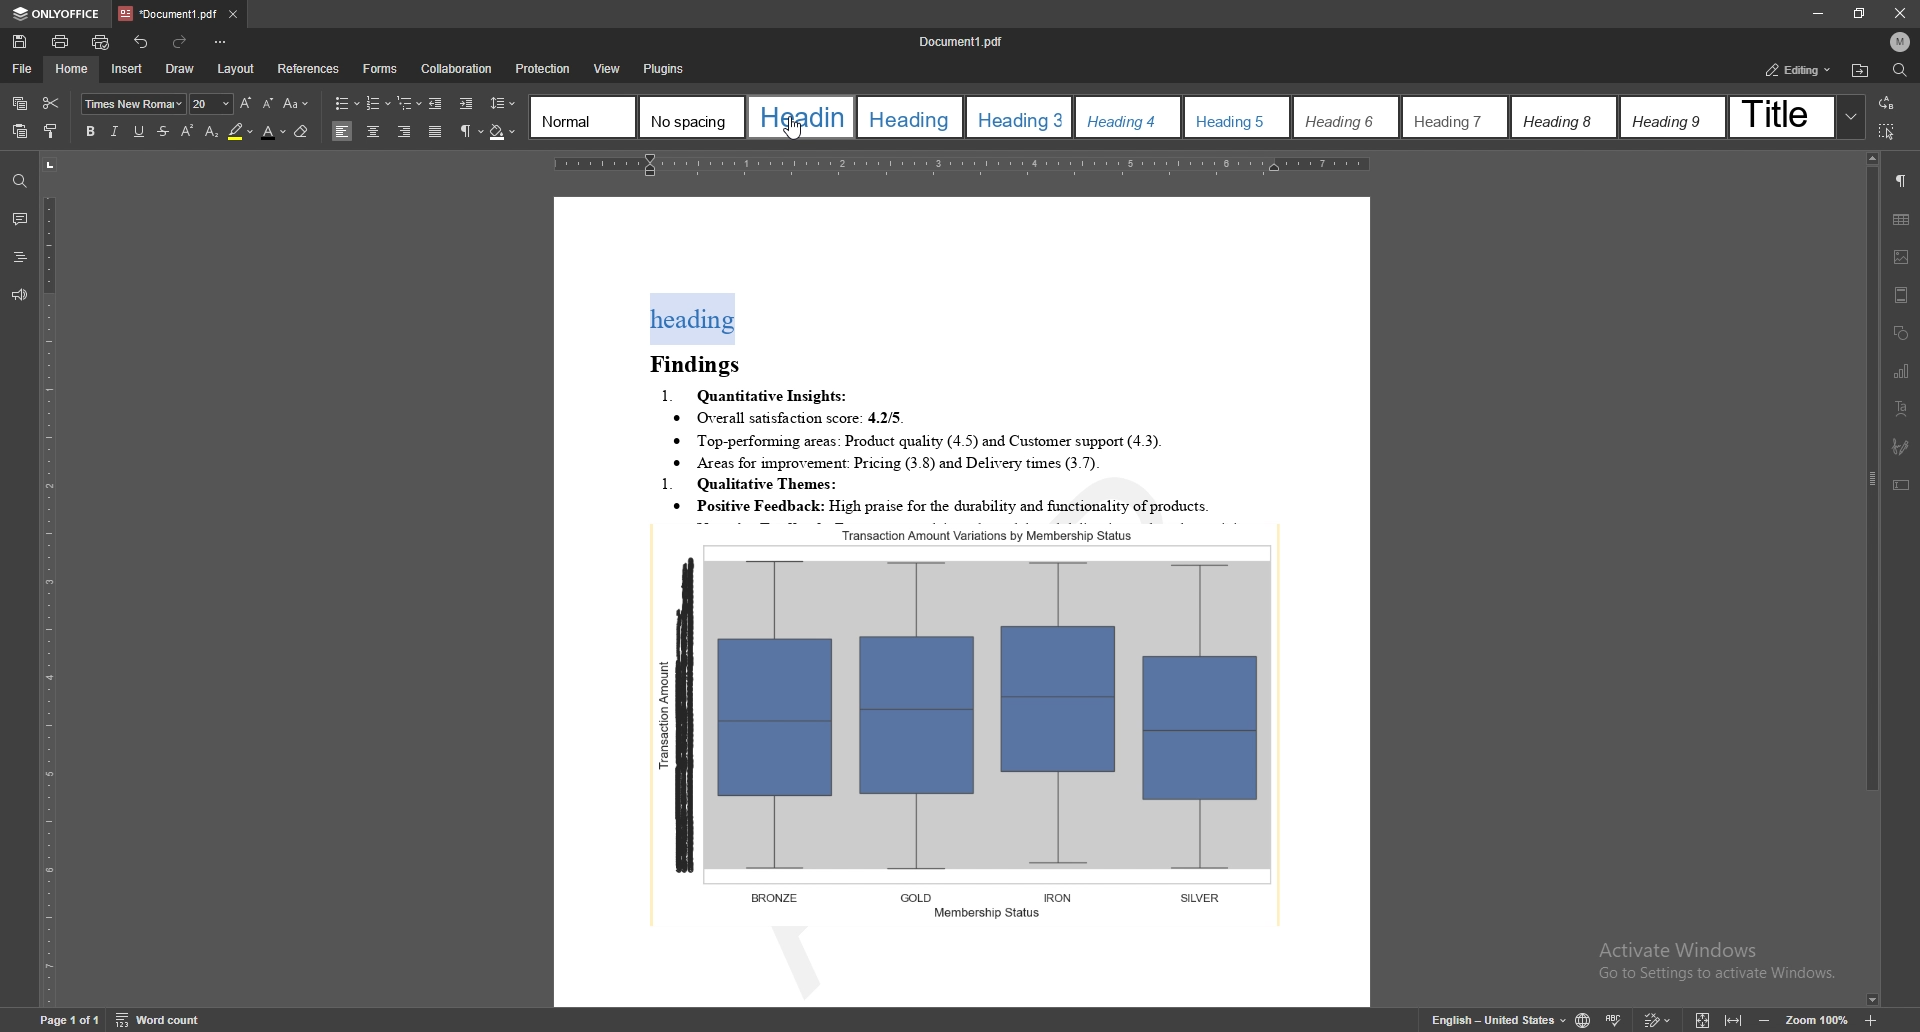  Describe the element at coordinates (1901, 486) in the screenshot. I see `text box` at that location.